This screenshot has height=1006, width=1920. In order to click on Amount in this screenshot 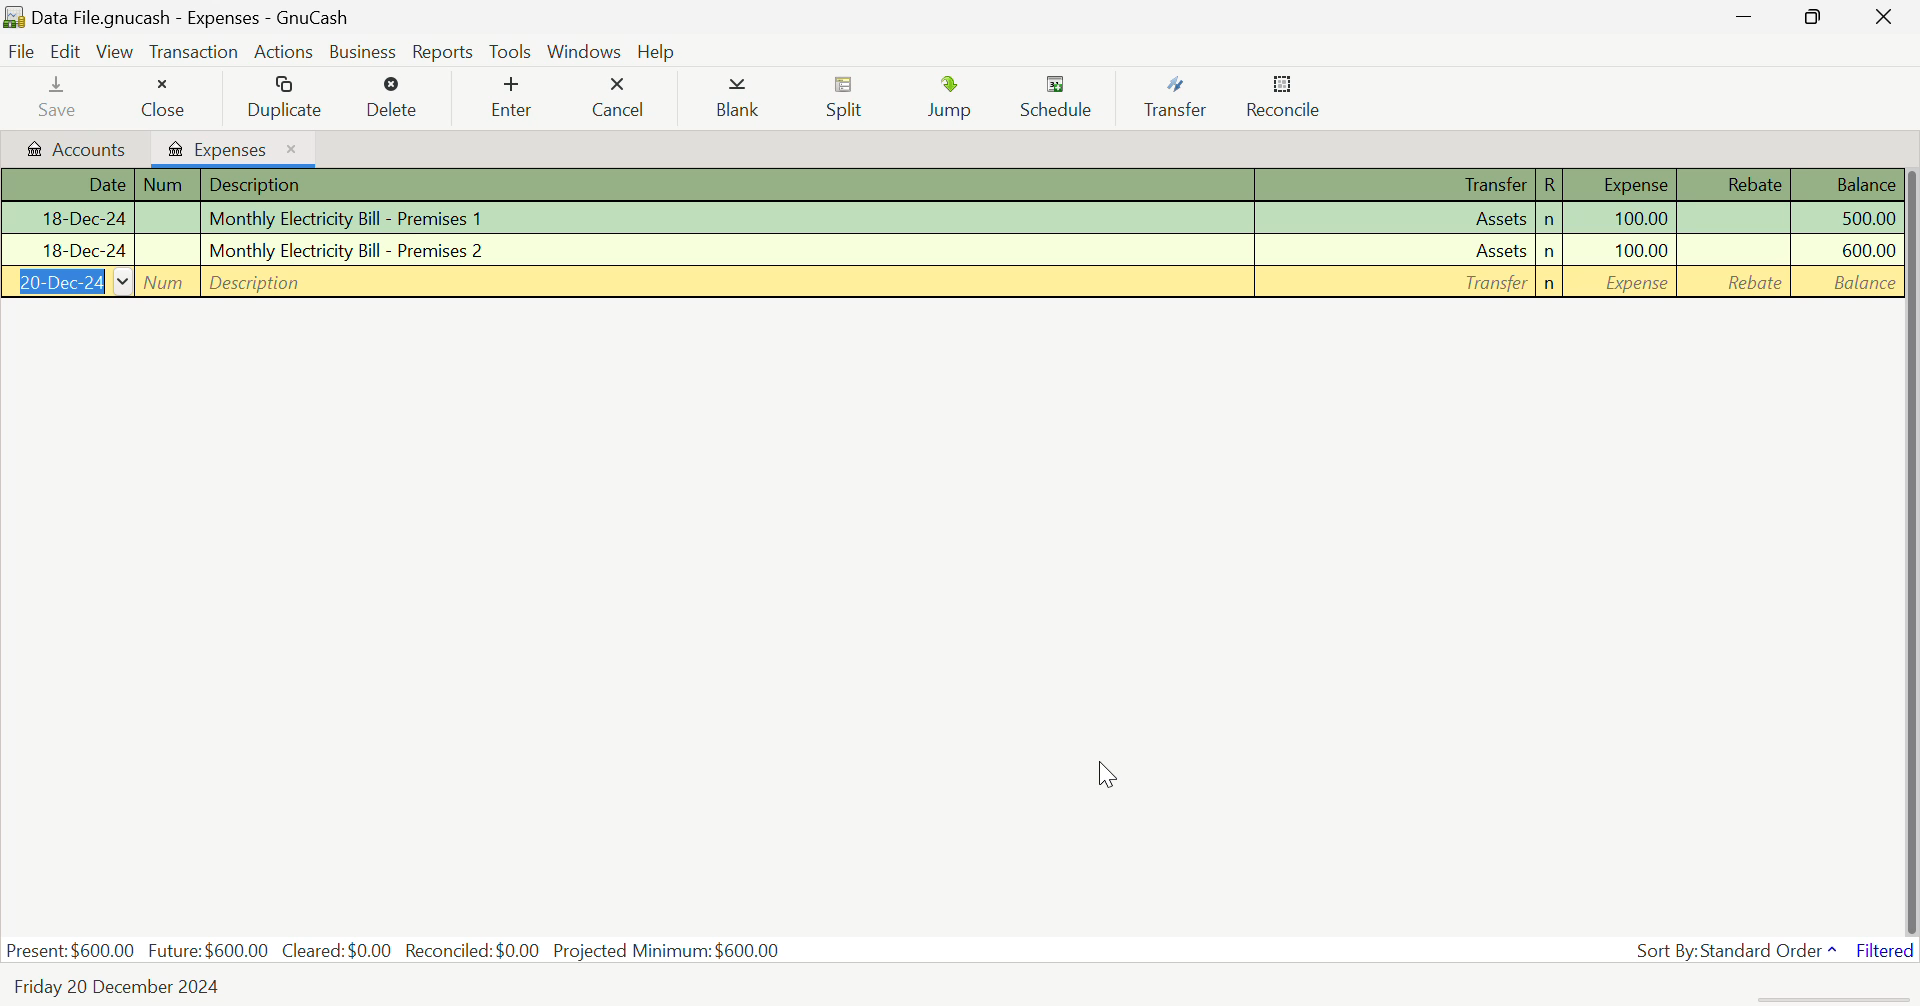, I will do `click(1844, 219)`.